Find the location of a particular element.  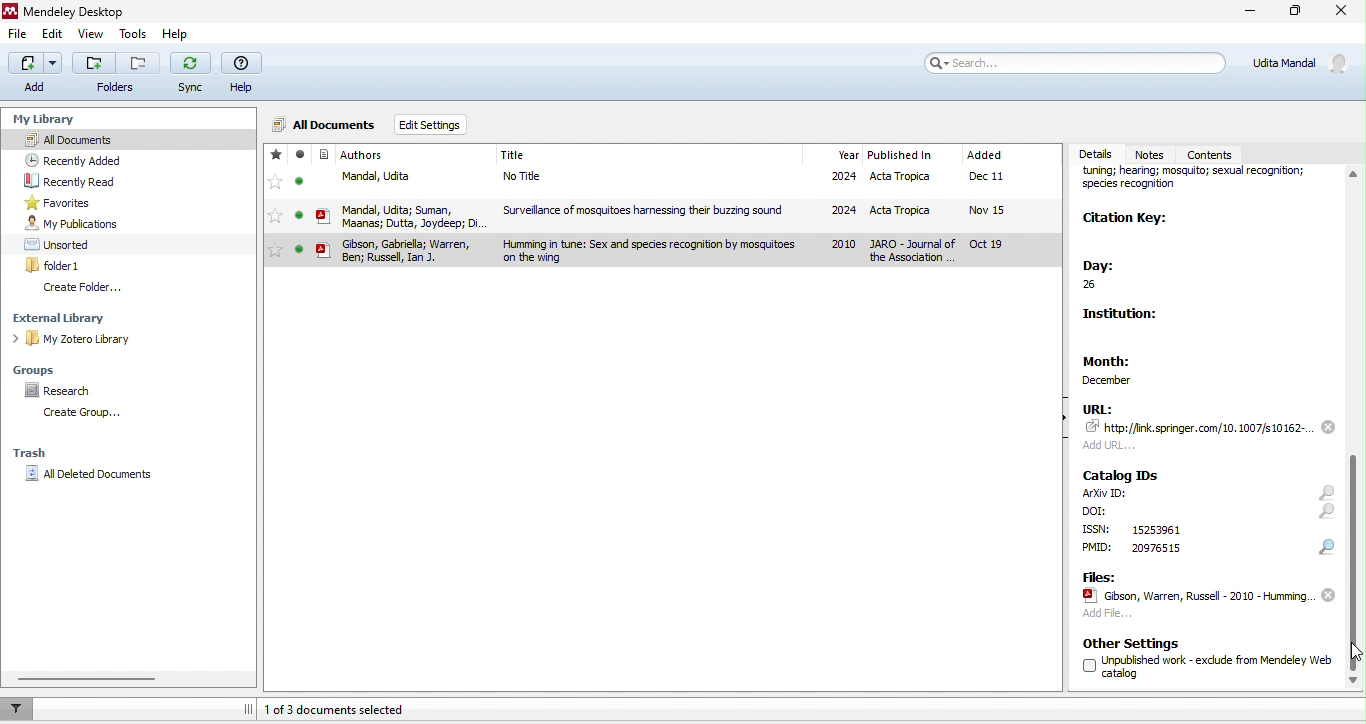

my zotero library is located at coordinates (76, 340).